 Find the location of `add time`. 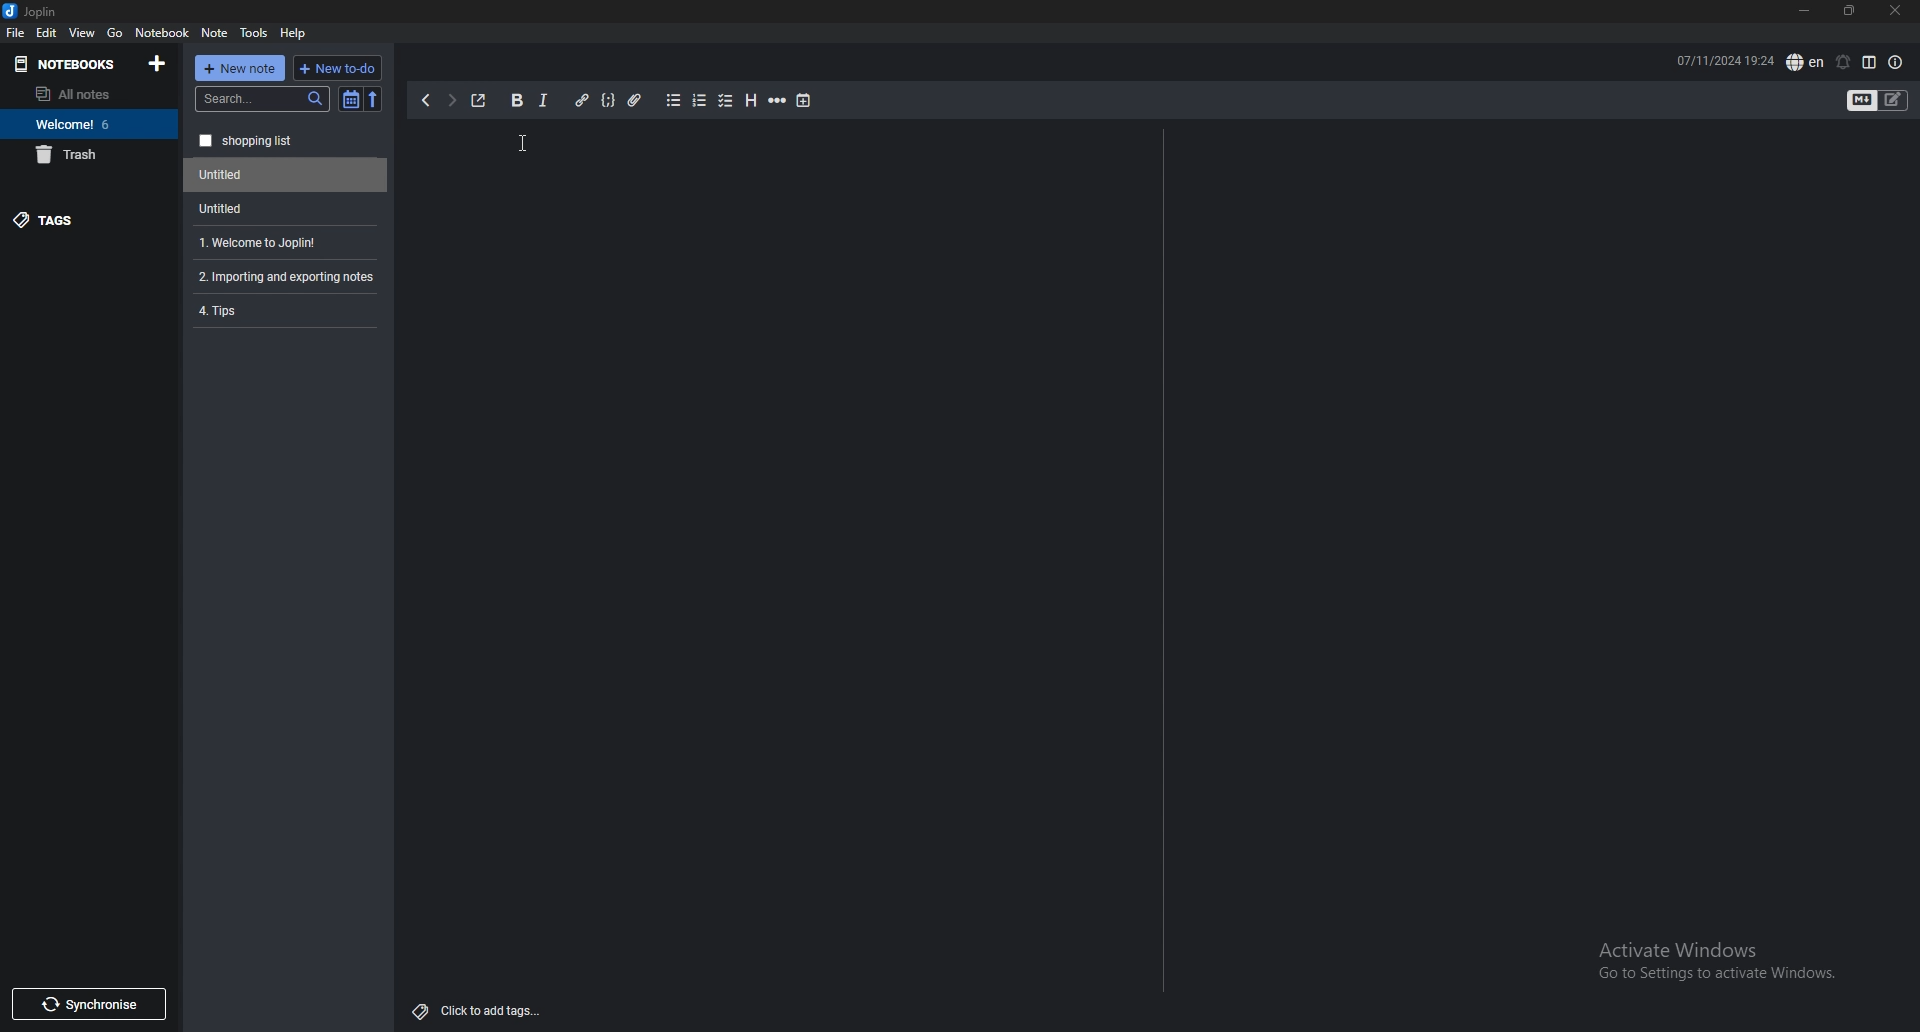

add time is located at coordinates (805, 100).